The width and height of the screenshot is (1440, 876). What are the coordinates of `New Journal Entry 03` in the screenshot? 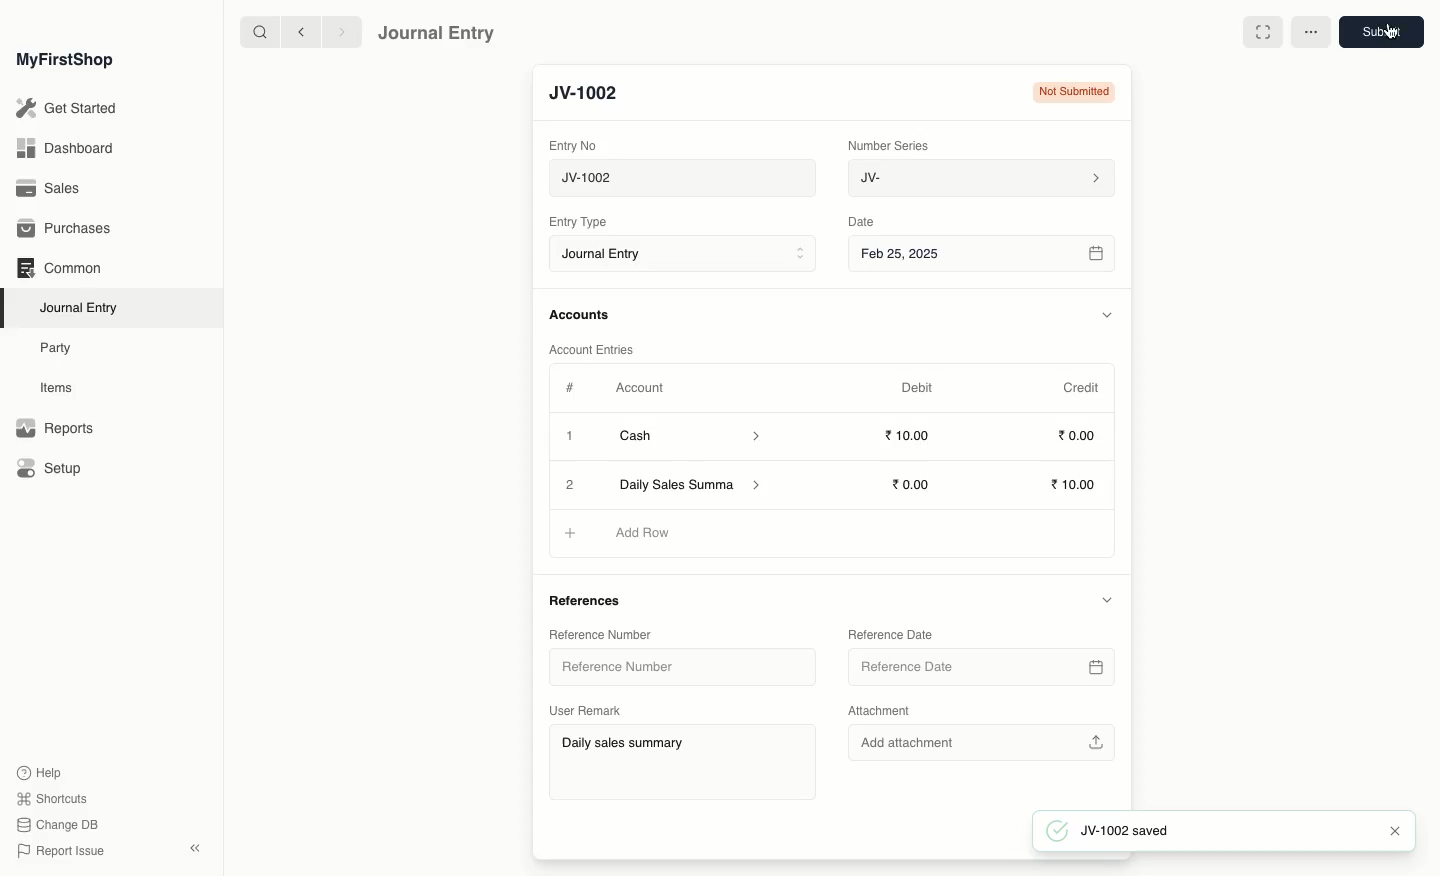 It's located at (688, 179).